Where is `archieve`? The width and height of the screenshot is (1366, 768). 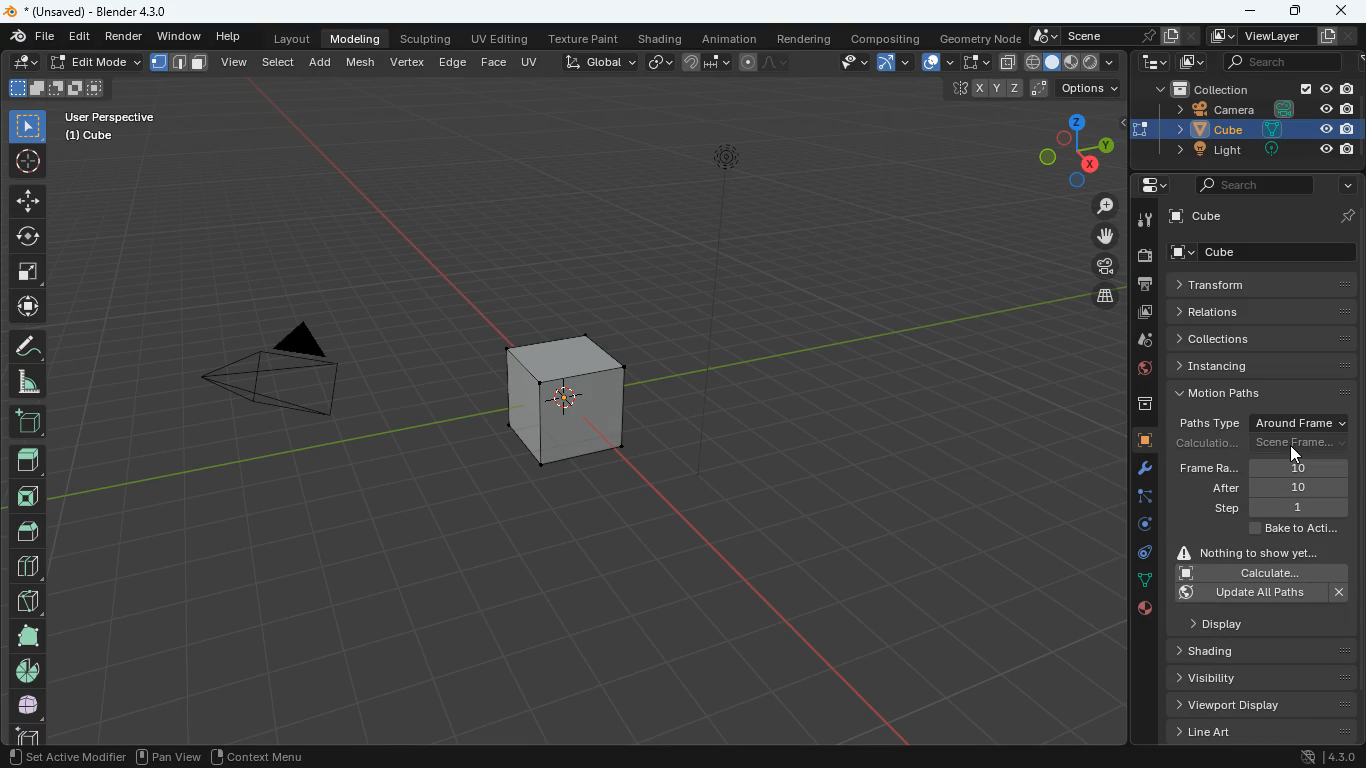 archieve is located at coordinates (1141, 406).